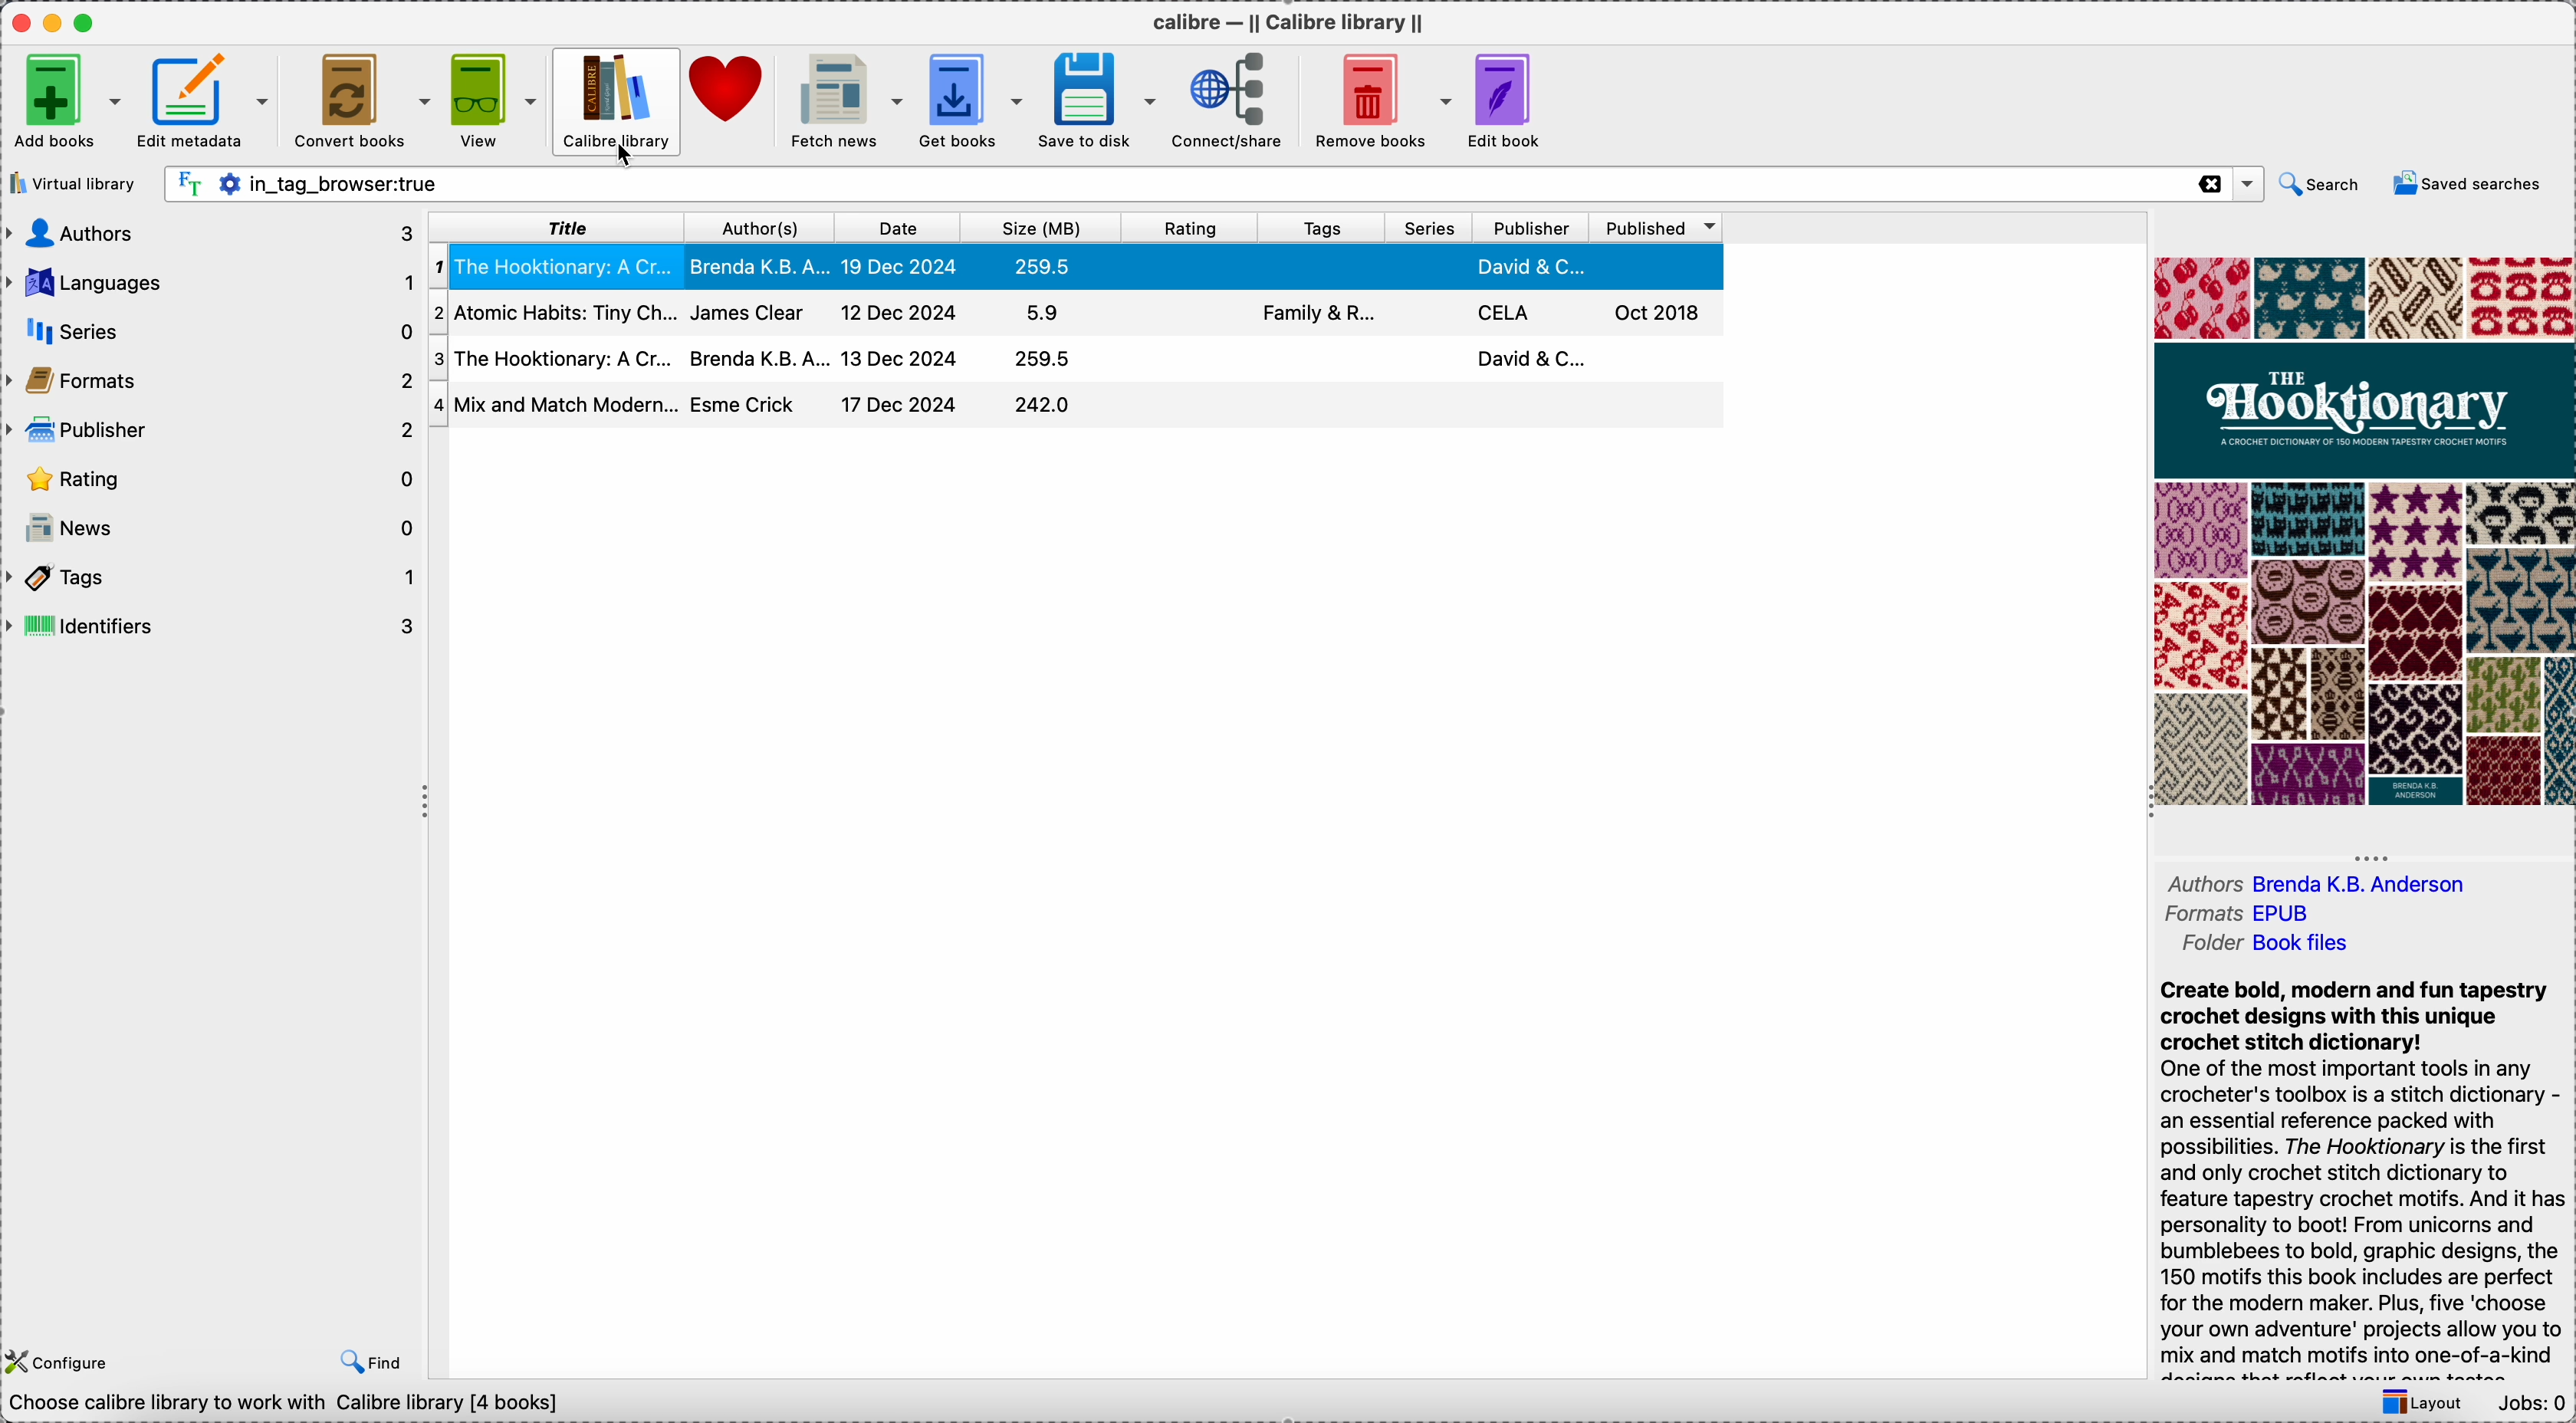 This screenshot has width=2576, height=1423. I want to click on search, so click(2323, 185).